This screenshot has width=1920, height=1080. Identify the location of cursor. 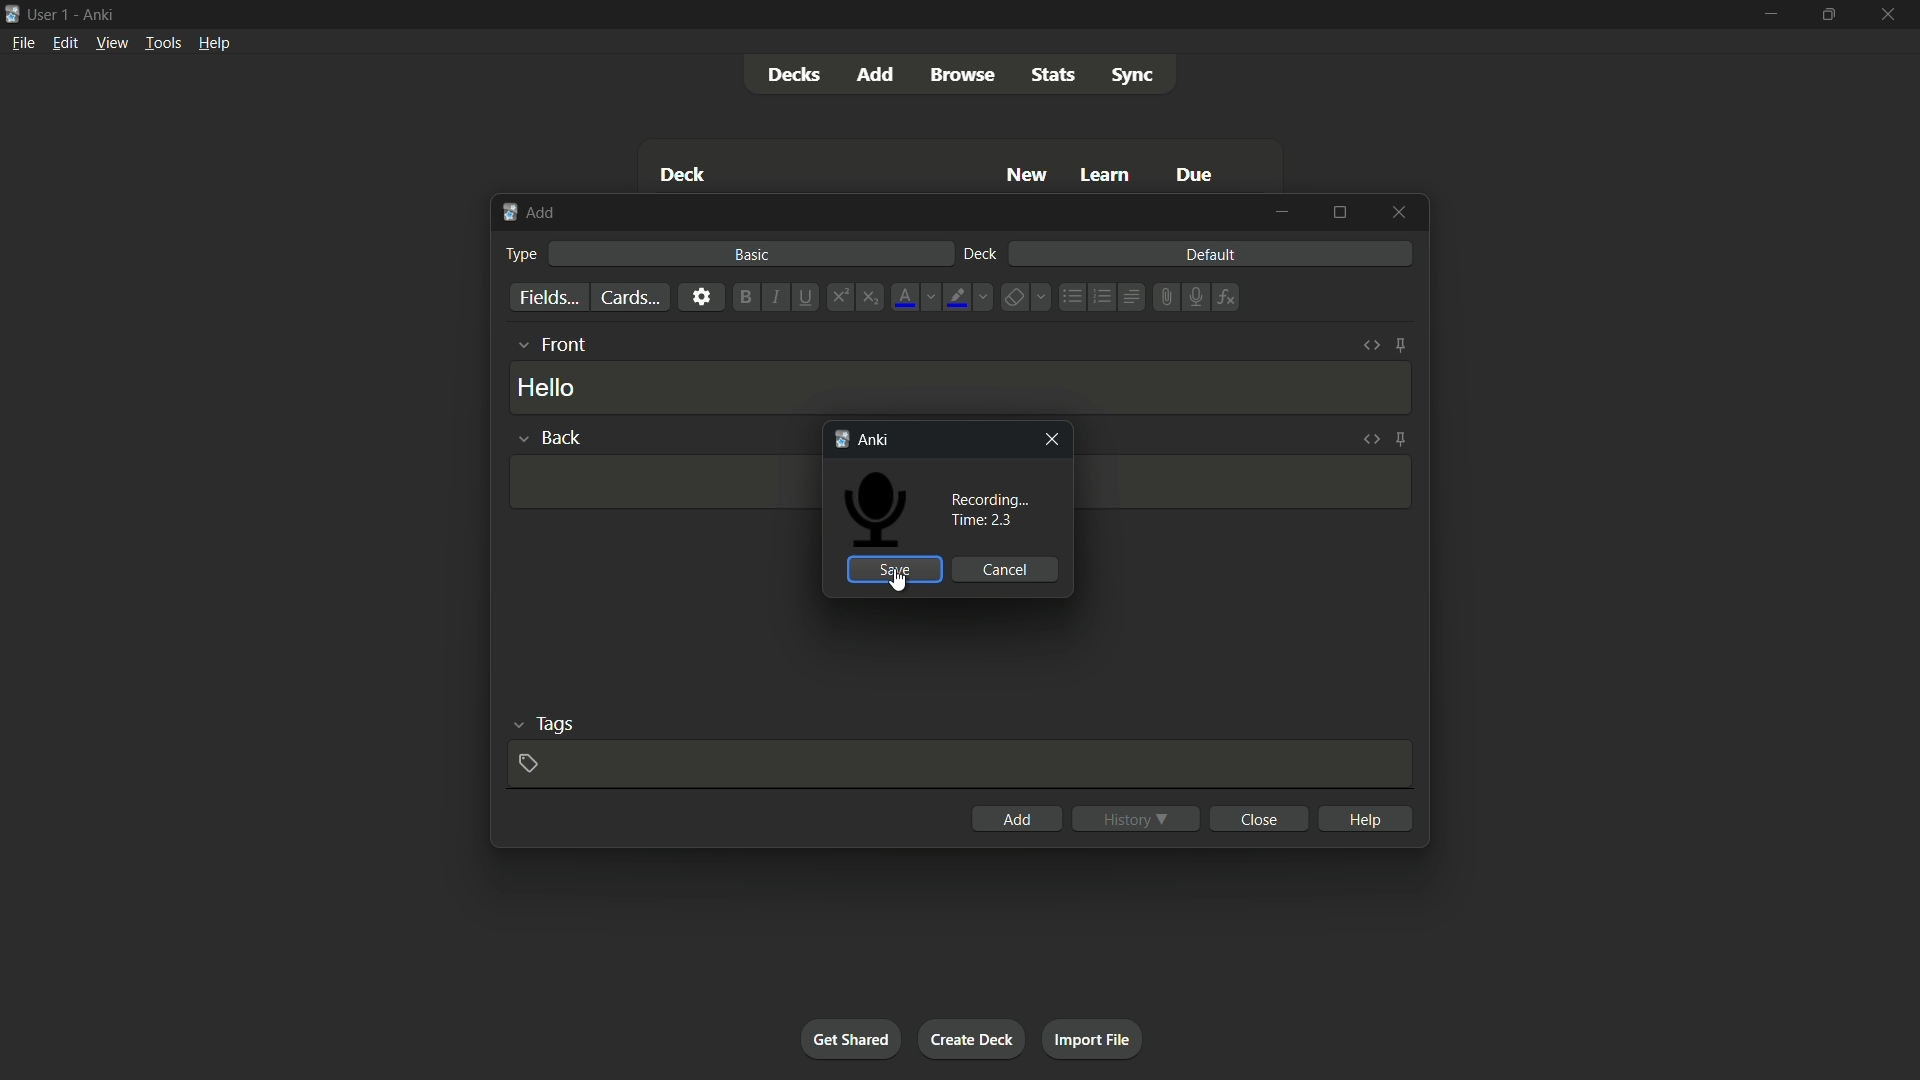
(903, 581).